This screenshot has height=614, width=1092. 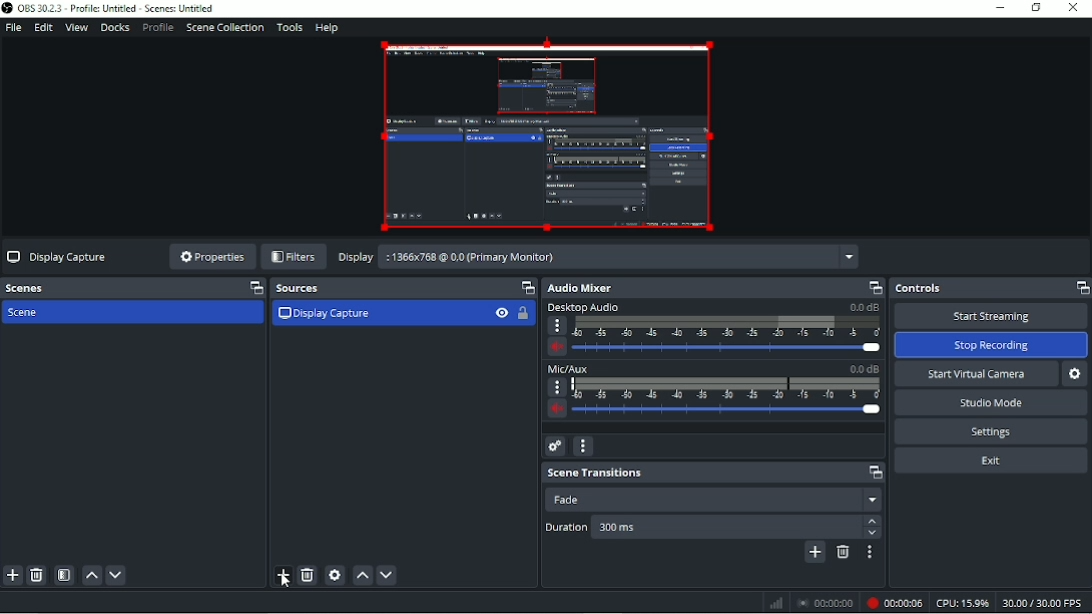 I want to click on Duration, so click(x=564, y=529).